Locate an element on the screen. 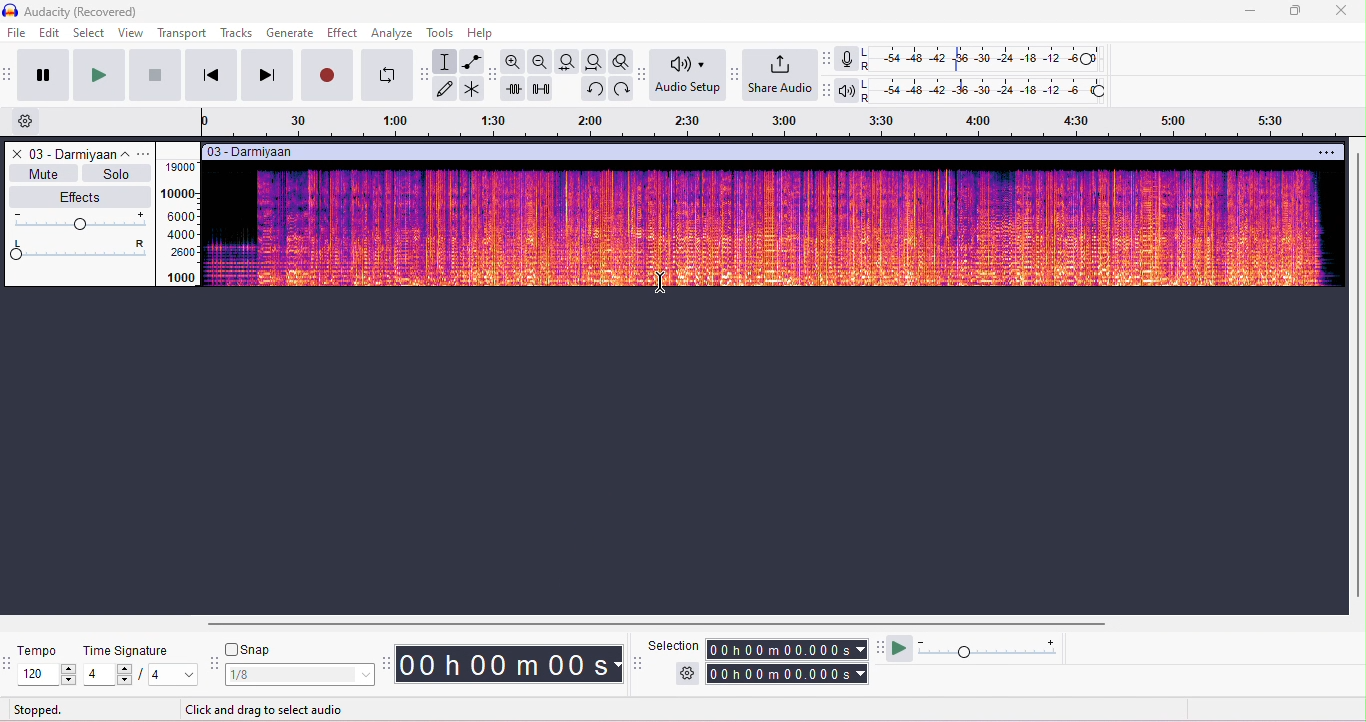 This screenshot has width=1366, height=722. title is located at coordinates (73, 12).